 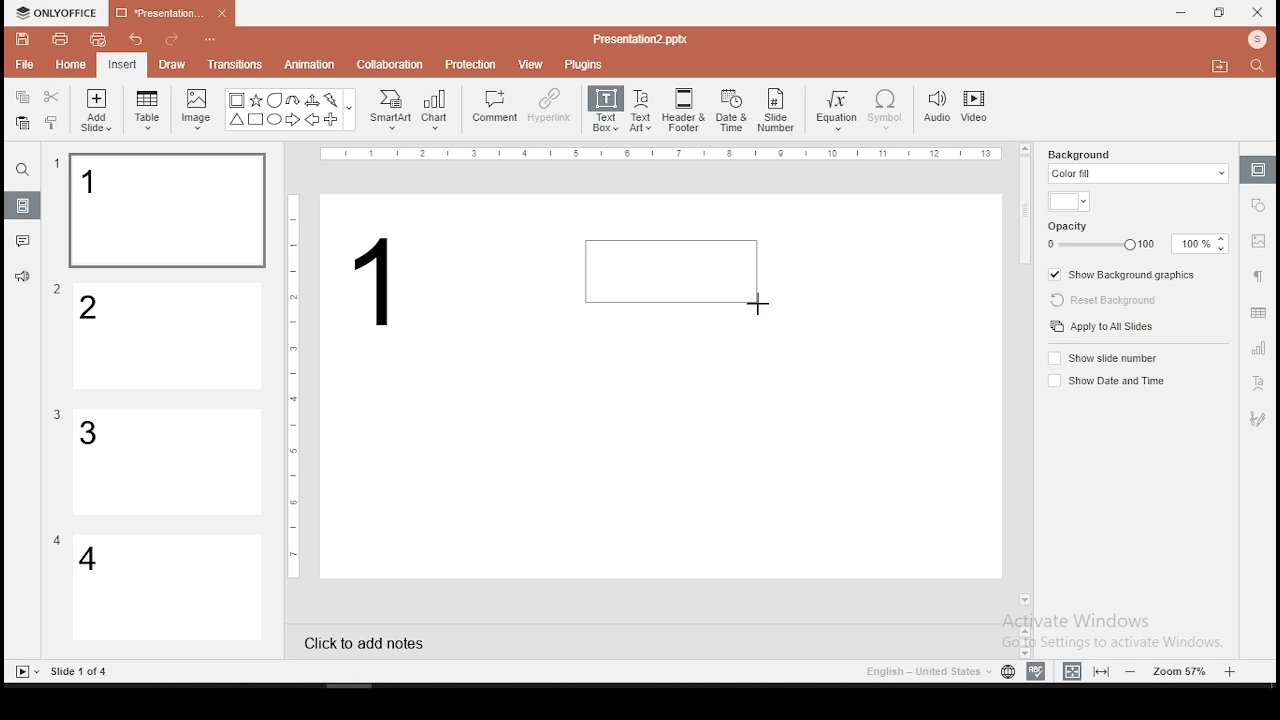 What do you see at coordinates (1070, 203) in the screenshot?
I see `background fill color` at bounding box center [1070, 203].